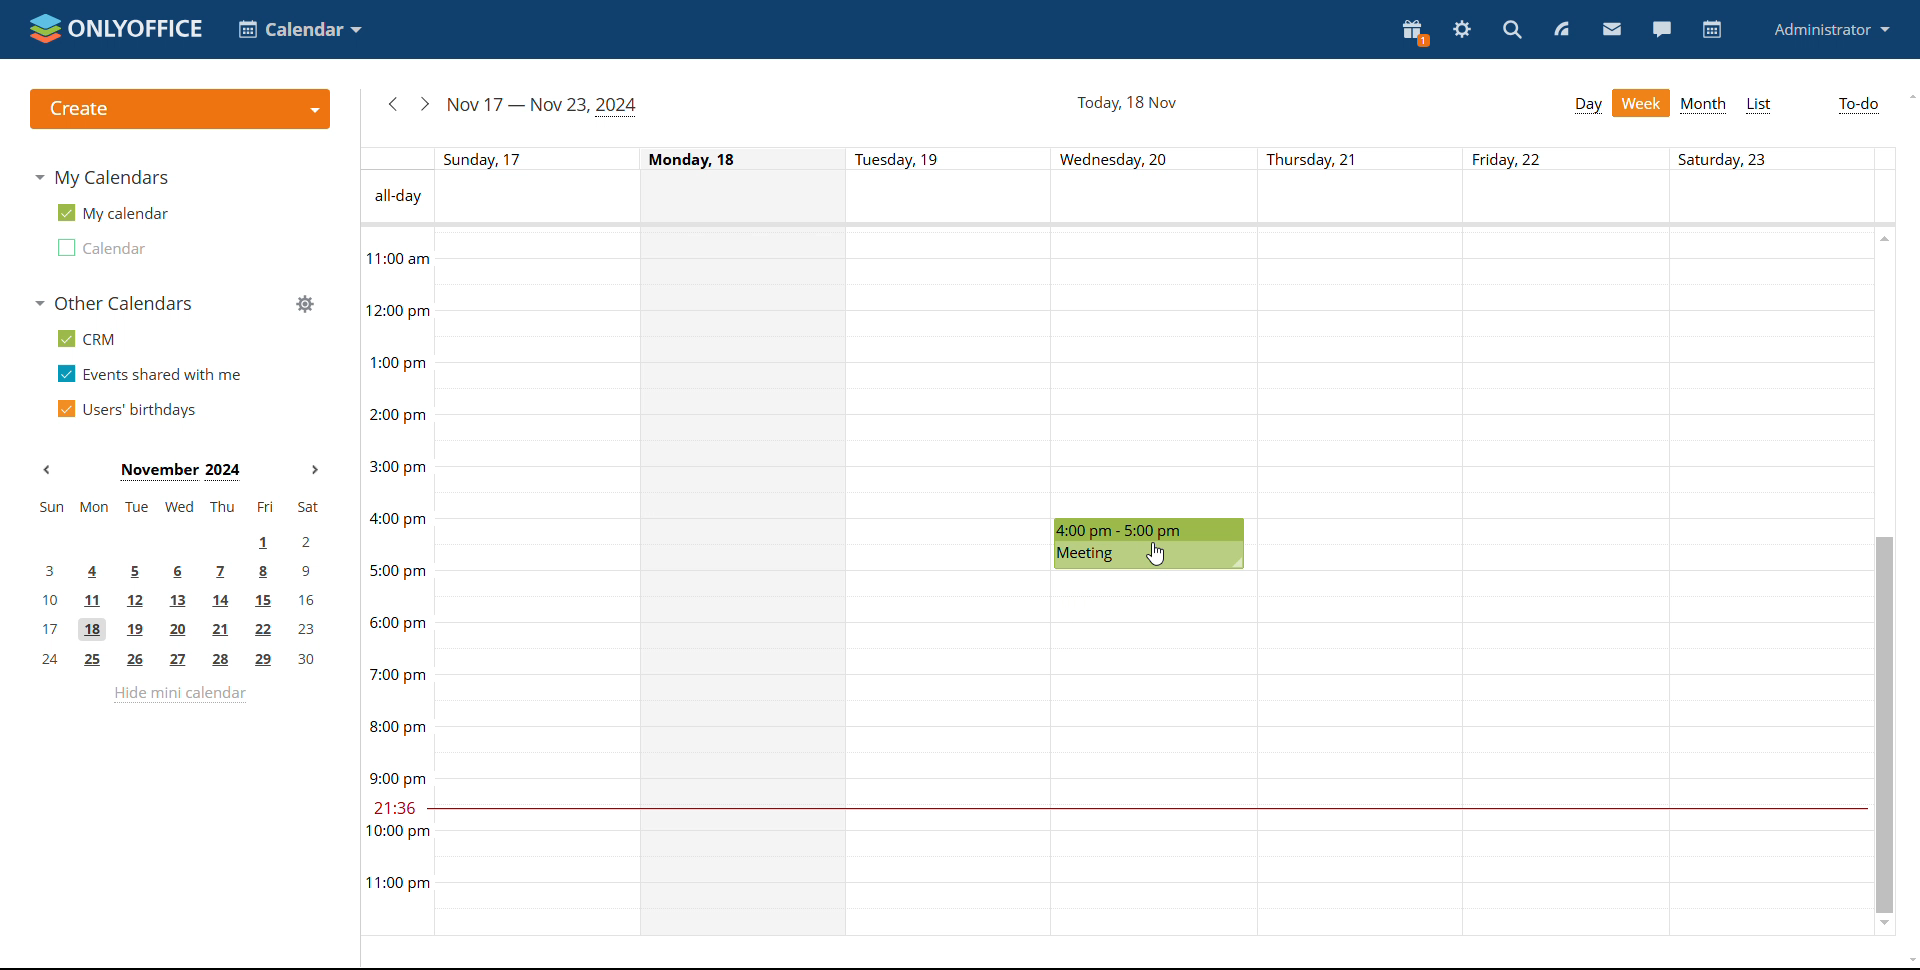 This screenshot has width=1920, height=970. Describe the element at coordinates (150, 373) in the screenshot. I see `events shared with me` at that location.